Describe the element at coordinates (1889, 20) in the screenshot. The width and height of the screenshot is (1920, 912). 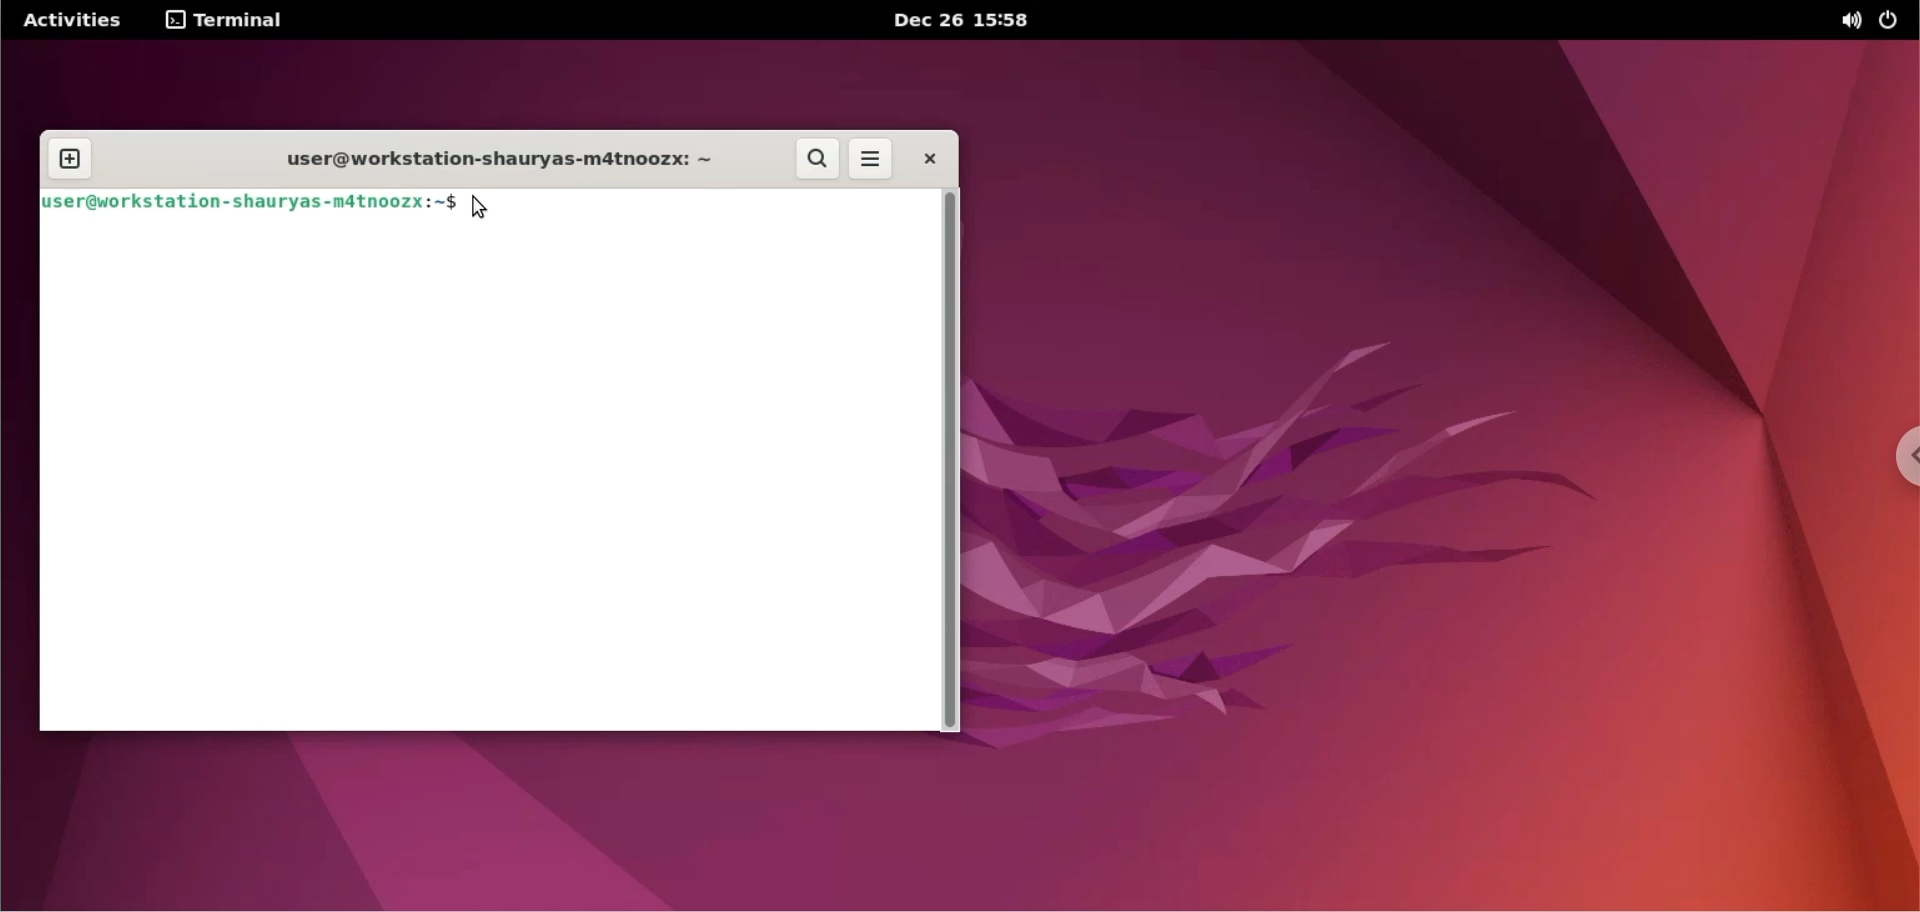
I see `power options` at that location.